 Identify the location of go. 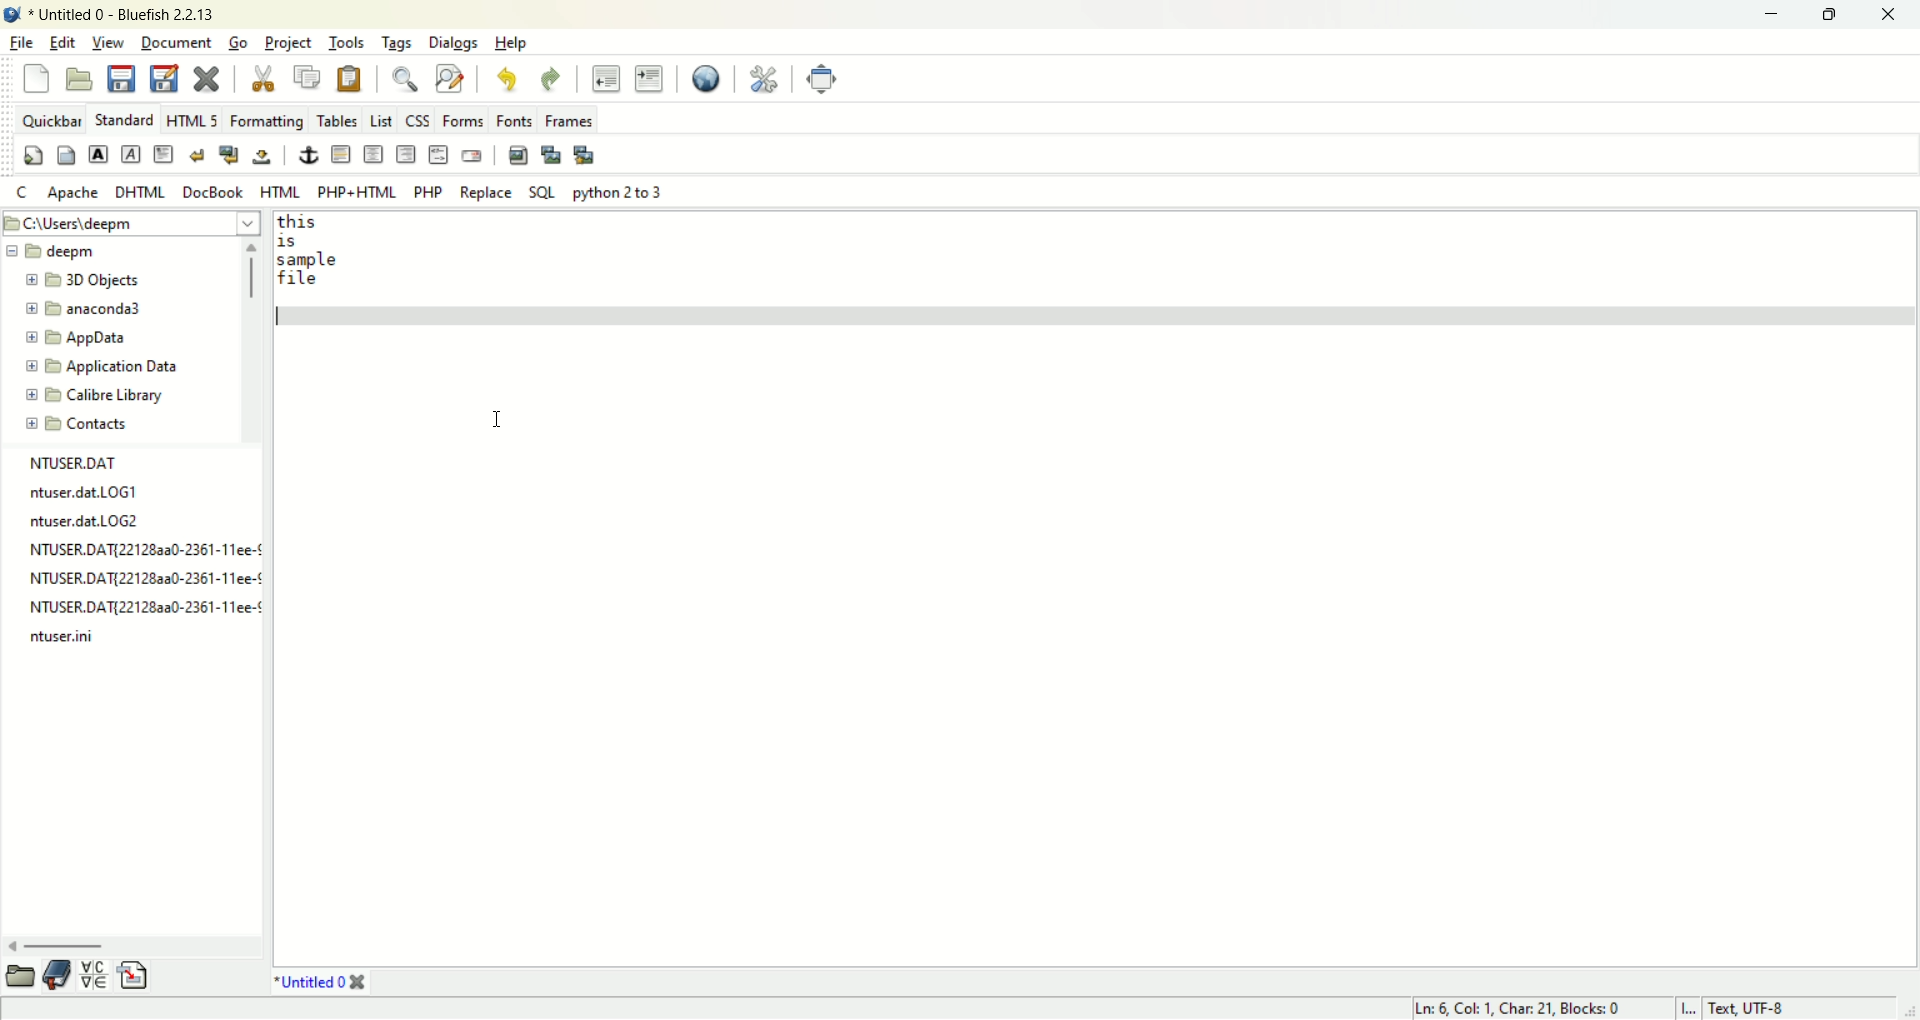
(240, 43).